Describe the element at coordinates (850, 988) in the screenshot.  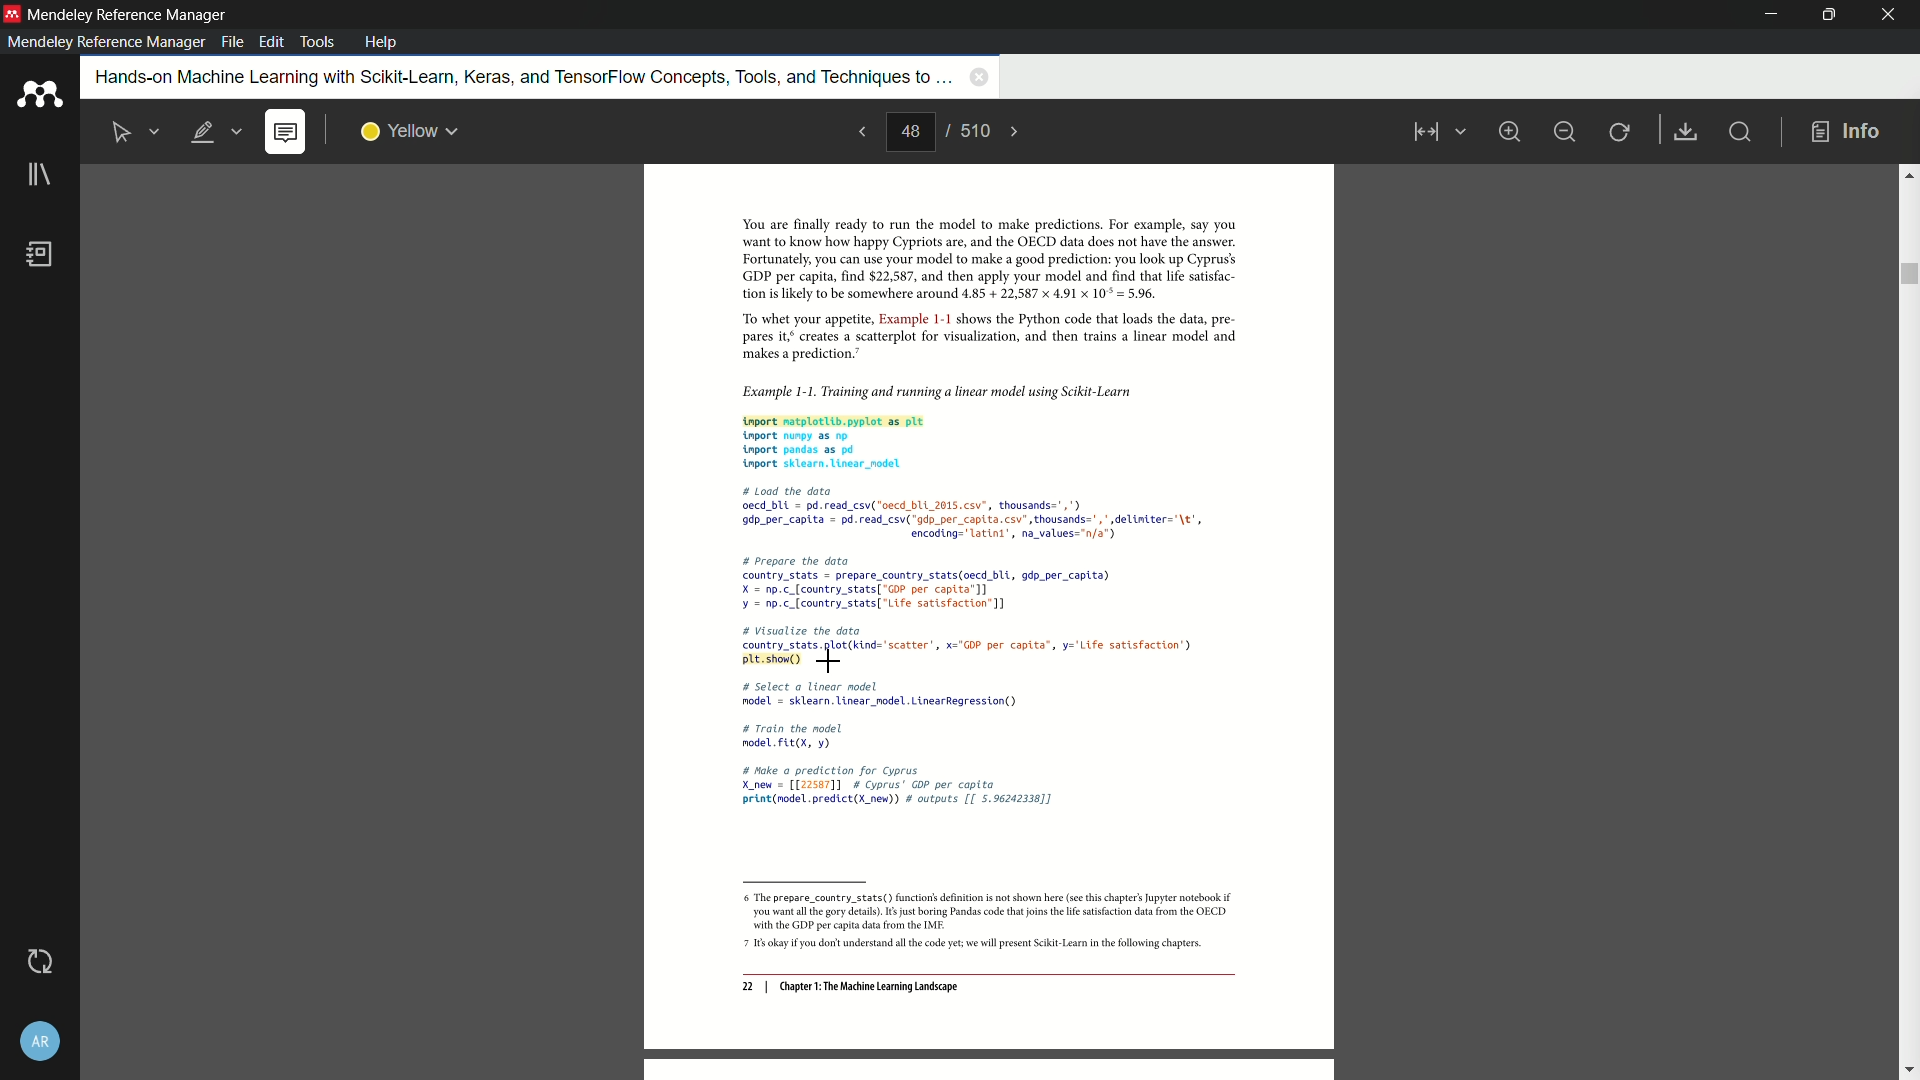
I see `22 | Chapter 1: The Machine Learning Landscape` at that location.